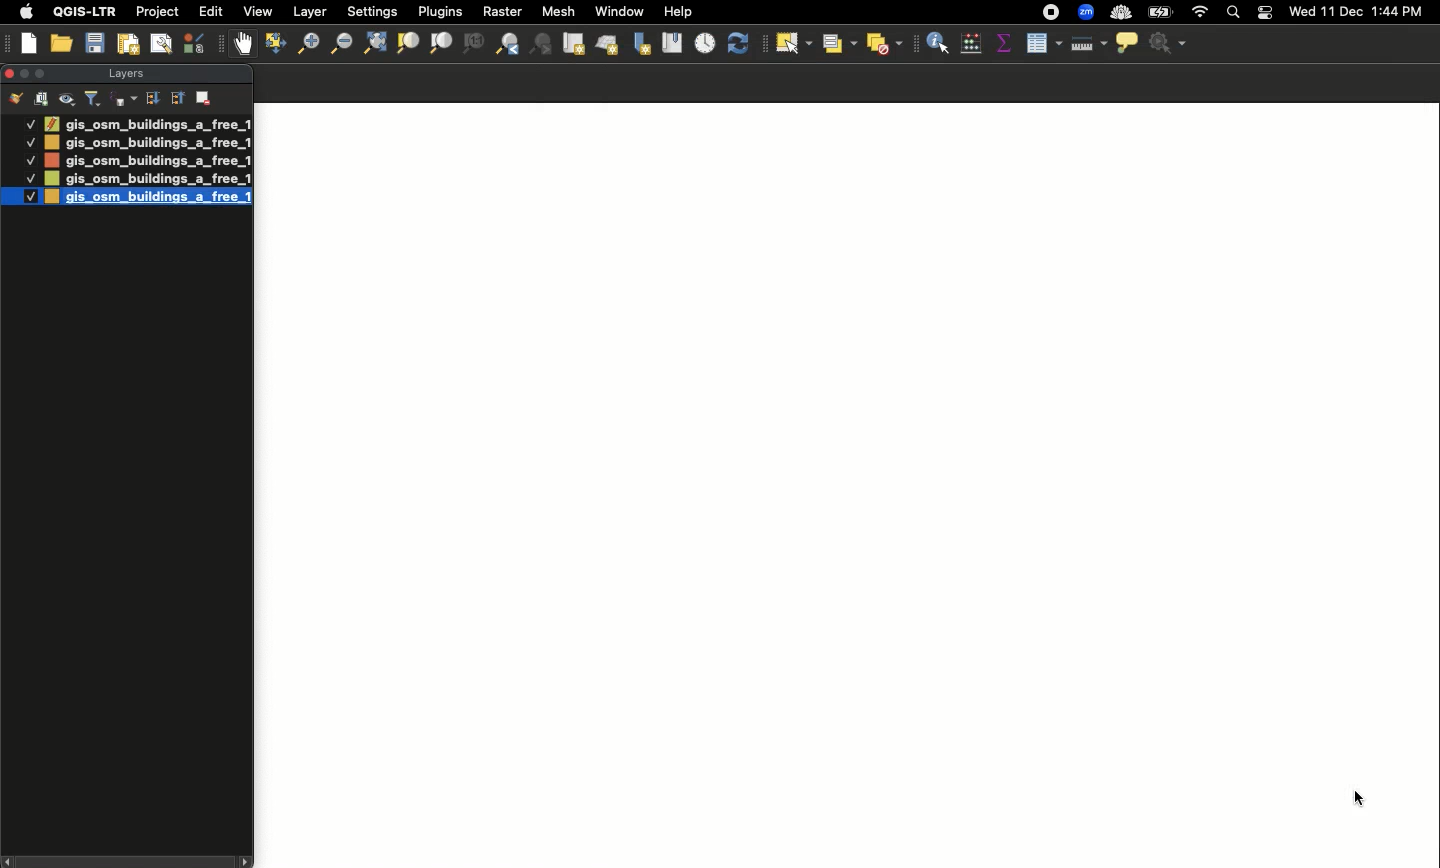 The width and height of the screenshot is (1440, 868). Describe the element at coordinates (95, 44) in the screenshot. I see `Save` at that location.